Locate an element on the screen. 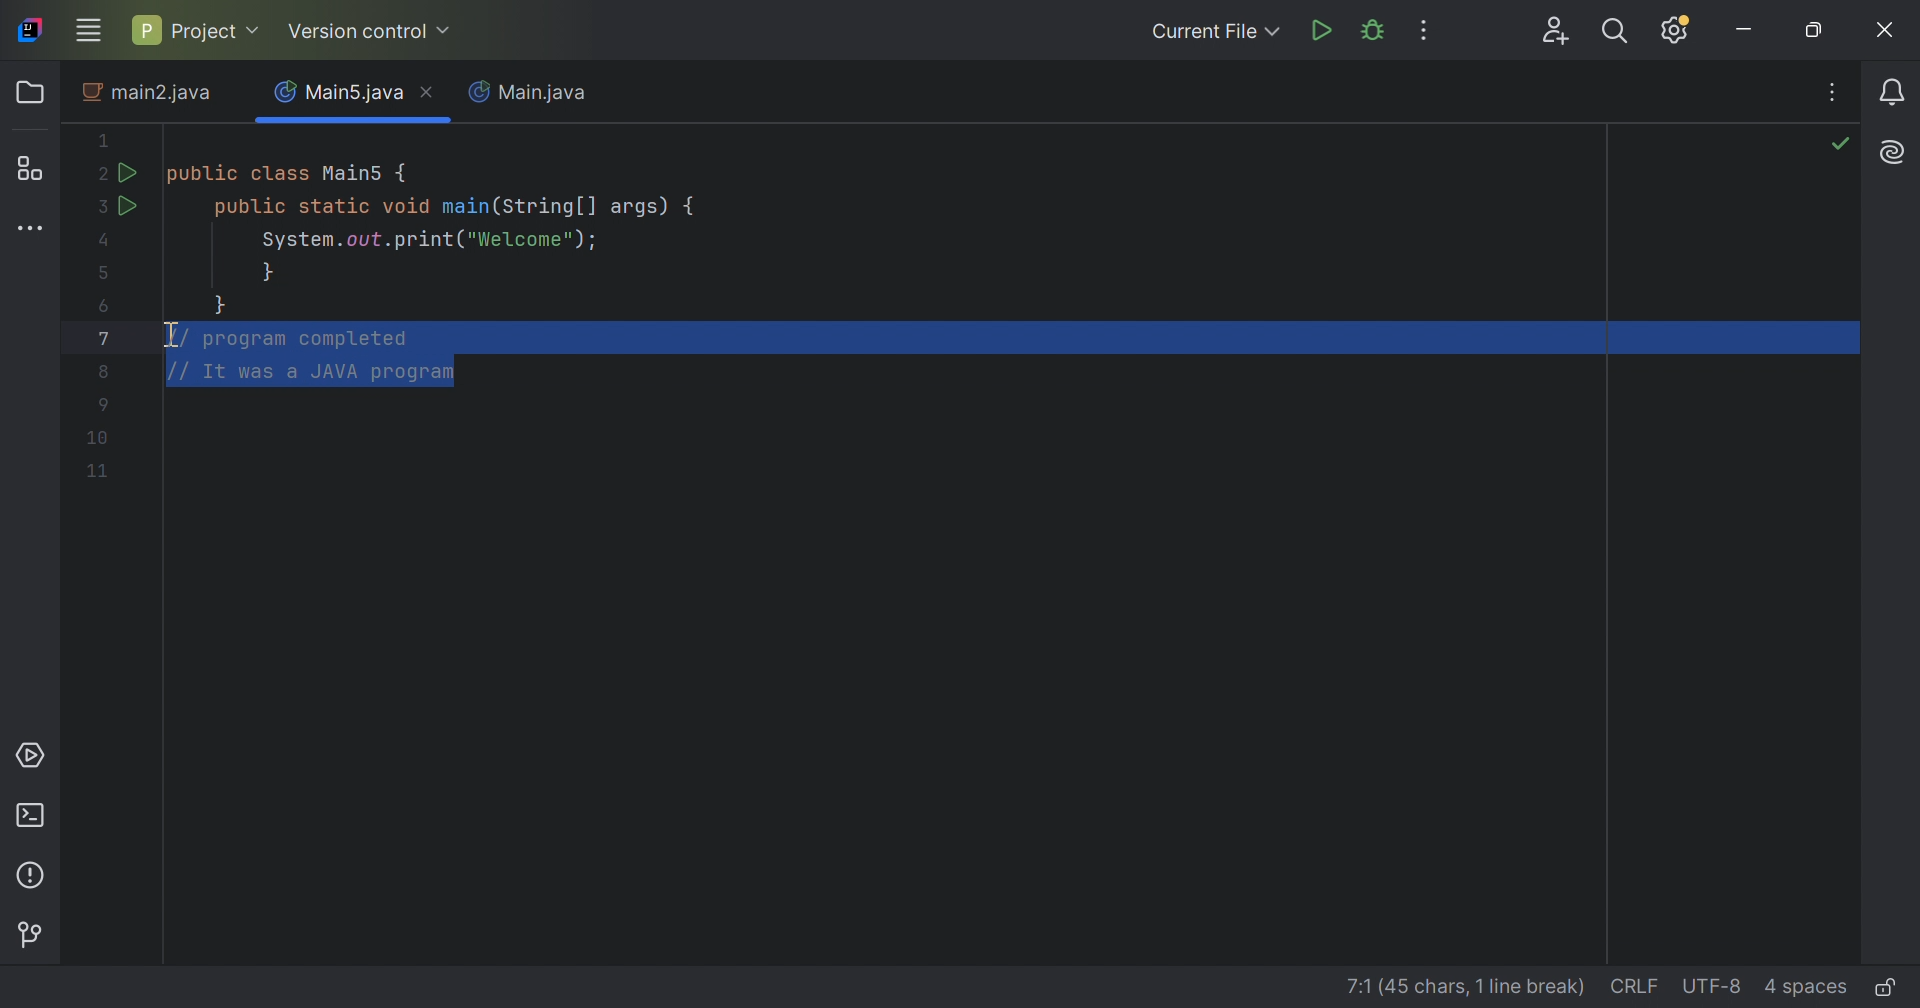 This screenshot has width=1920, height=1008. Close is located at coordinates (1887, 32).